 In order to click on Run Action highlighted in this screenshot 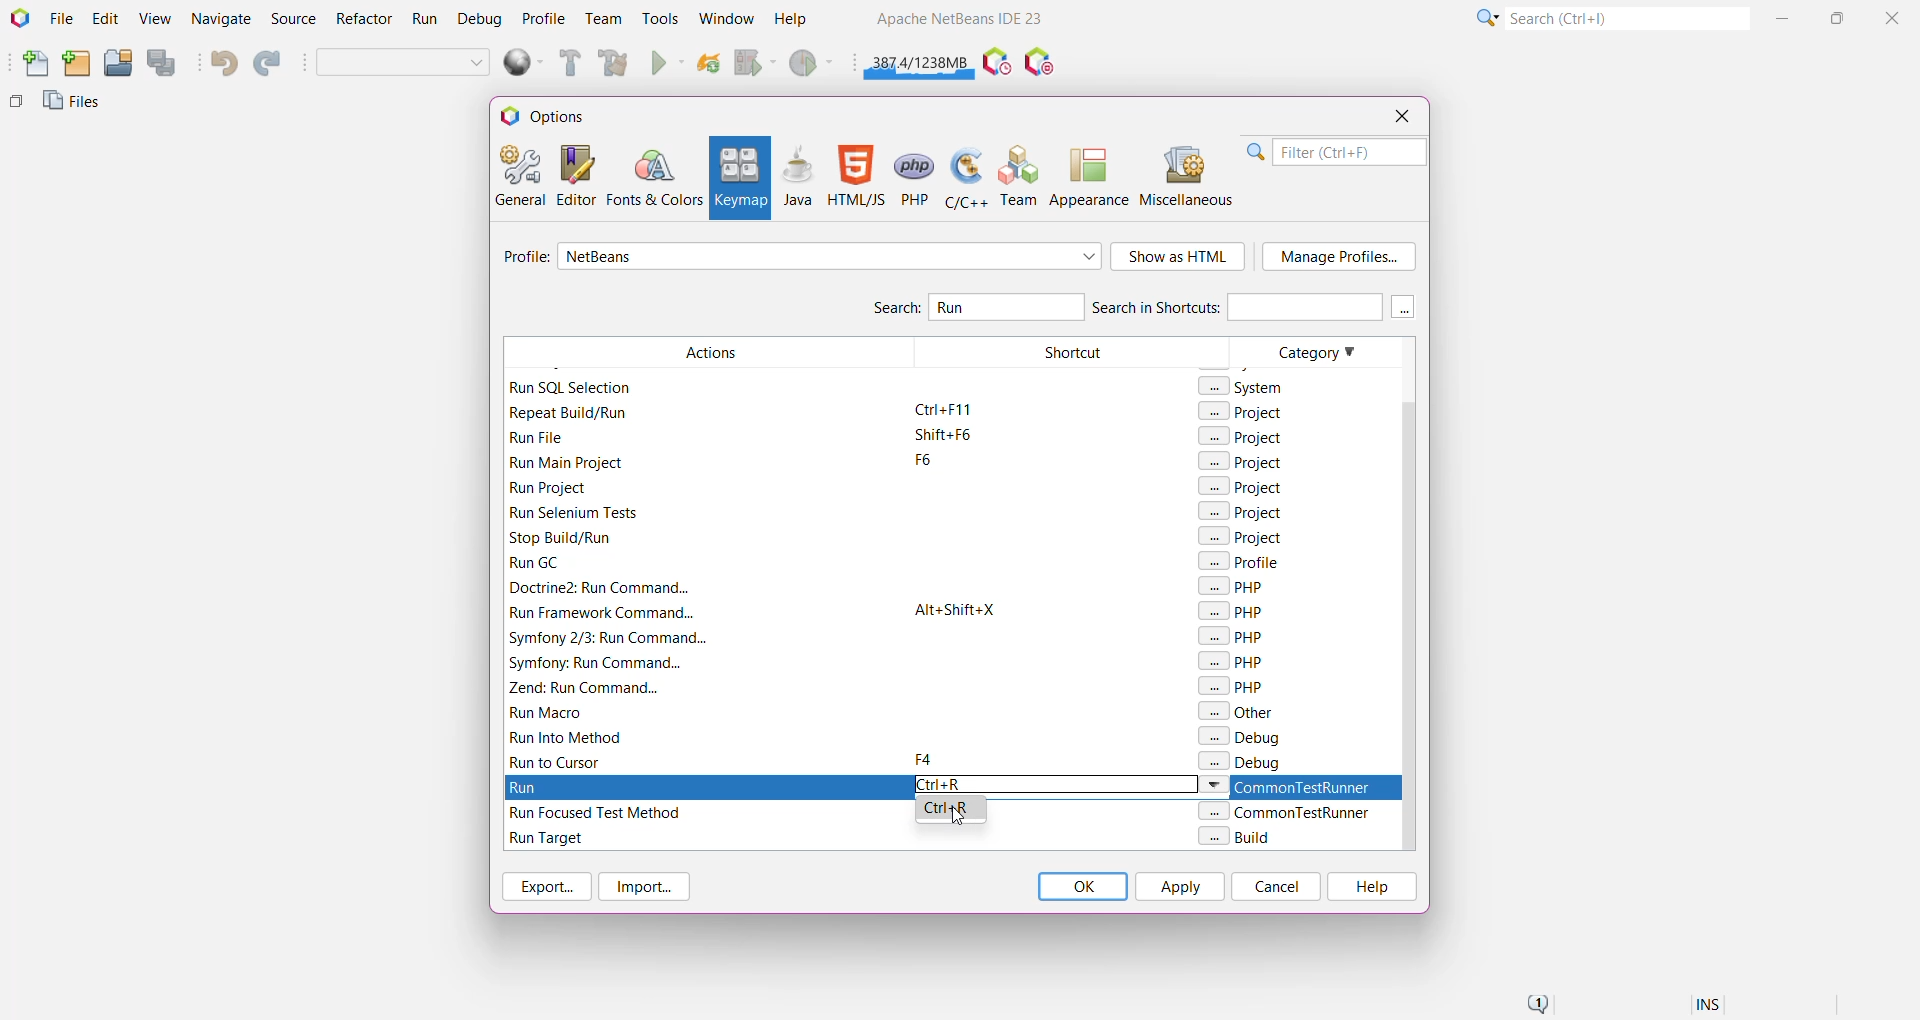, I will do `click(955, 788)`.